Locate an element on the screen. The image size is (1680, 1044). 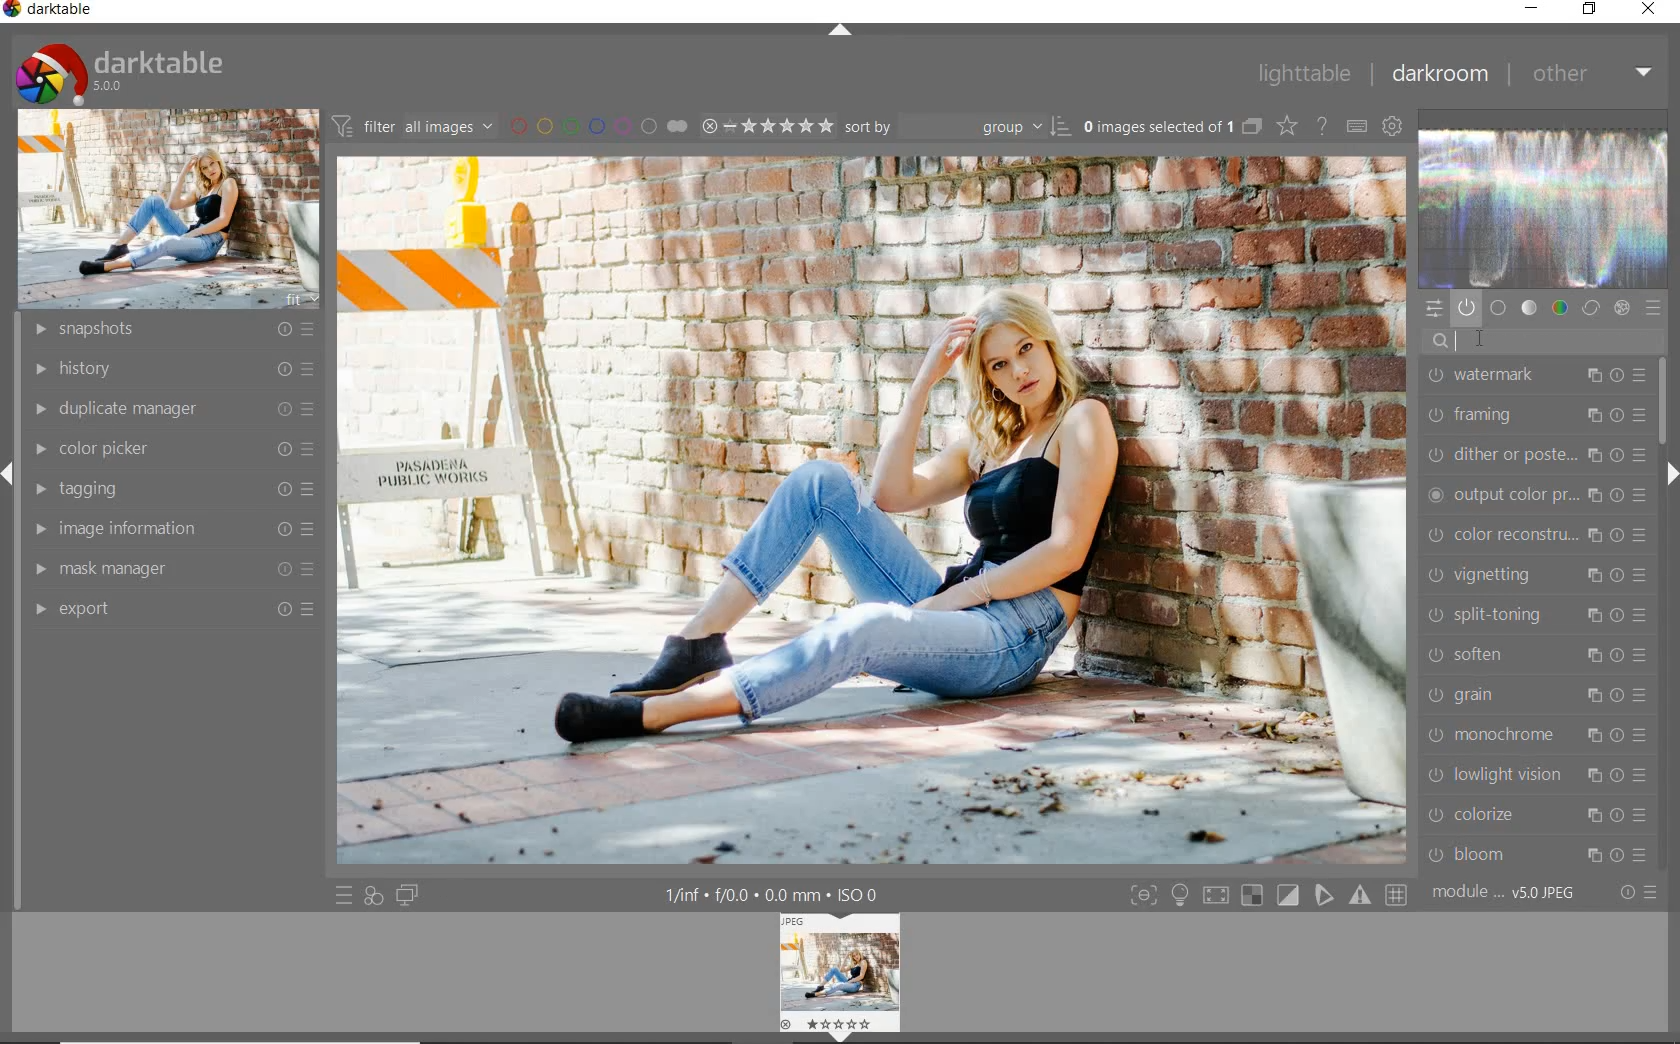
vignetting is located at coordinates (1537, 578).